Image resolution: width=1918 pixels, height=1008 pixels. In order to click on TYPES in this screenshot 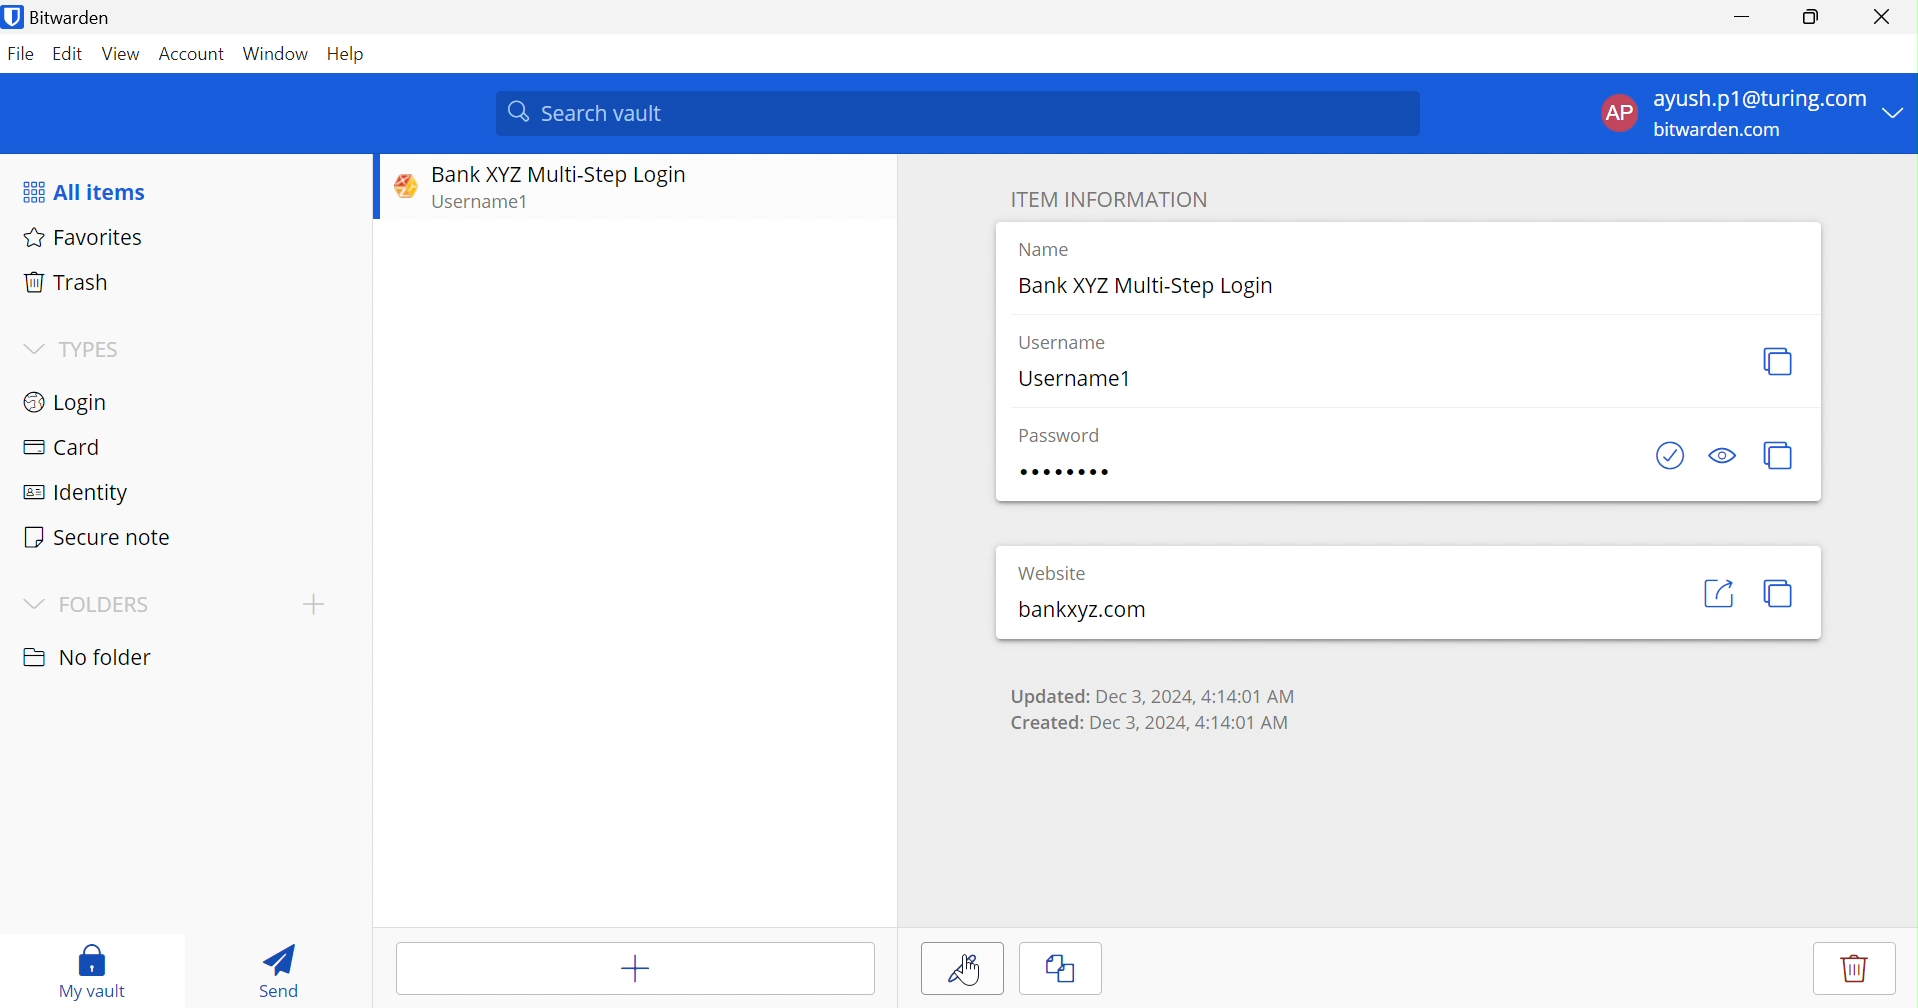, I will do `click(97, 349)`.